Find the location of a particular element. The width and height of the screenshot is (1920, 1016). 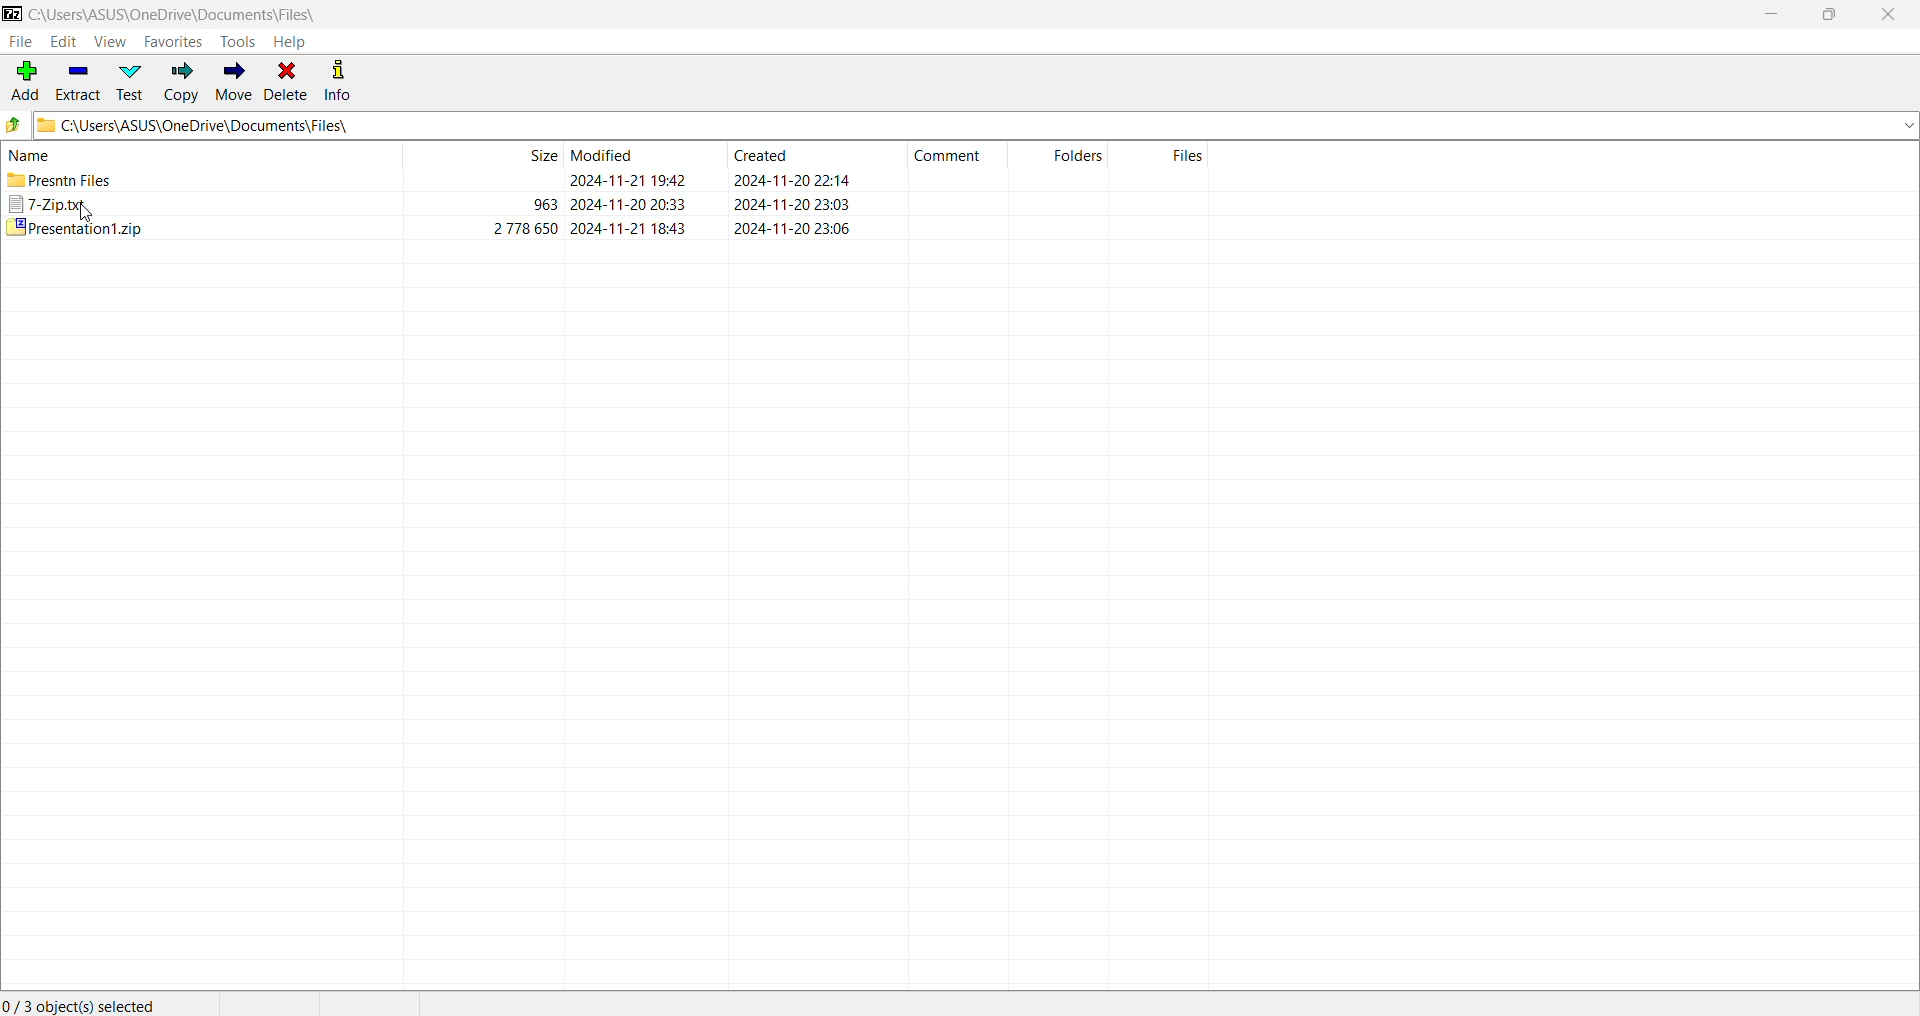

File is located at coordinates (22, 43).